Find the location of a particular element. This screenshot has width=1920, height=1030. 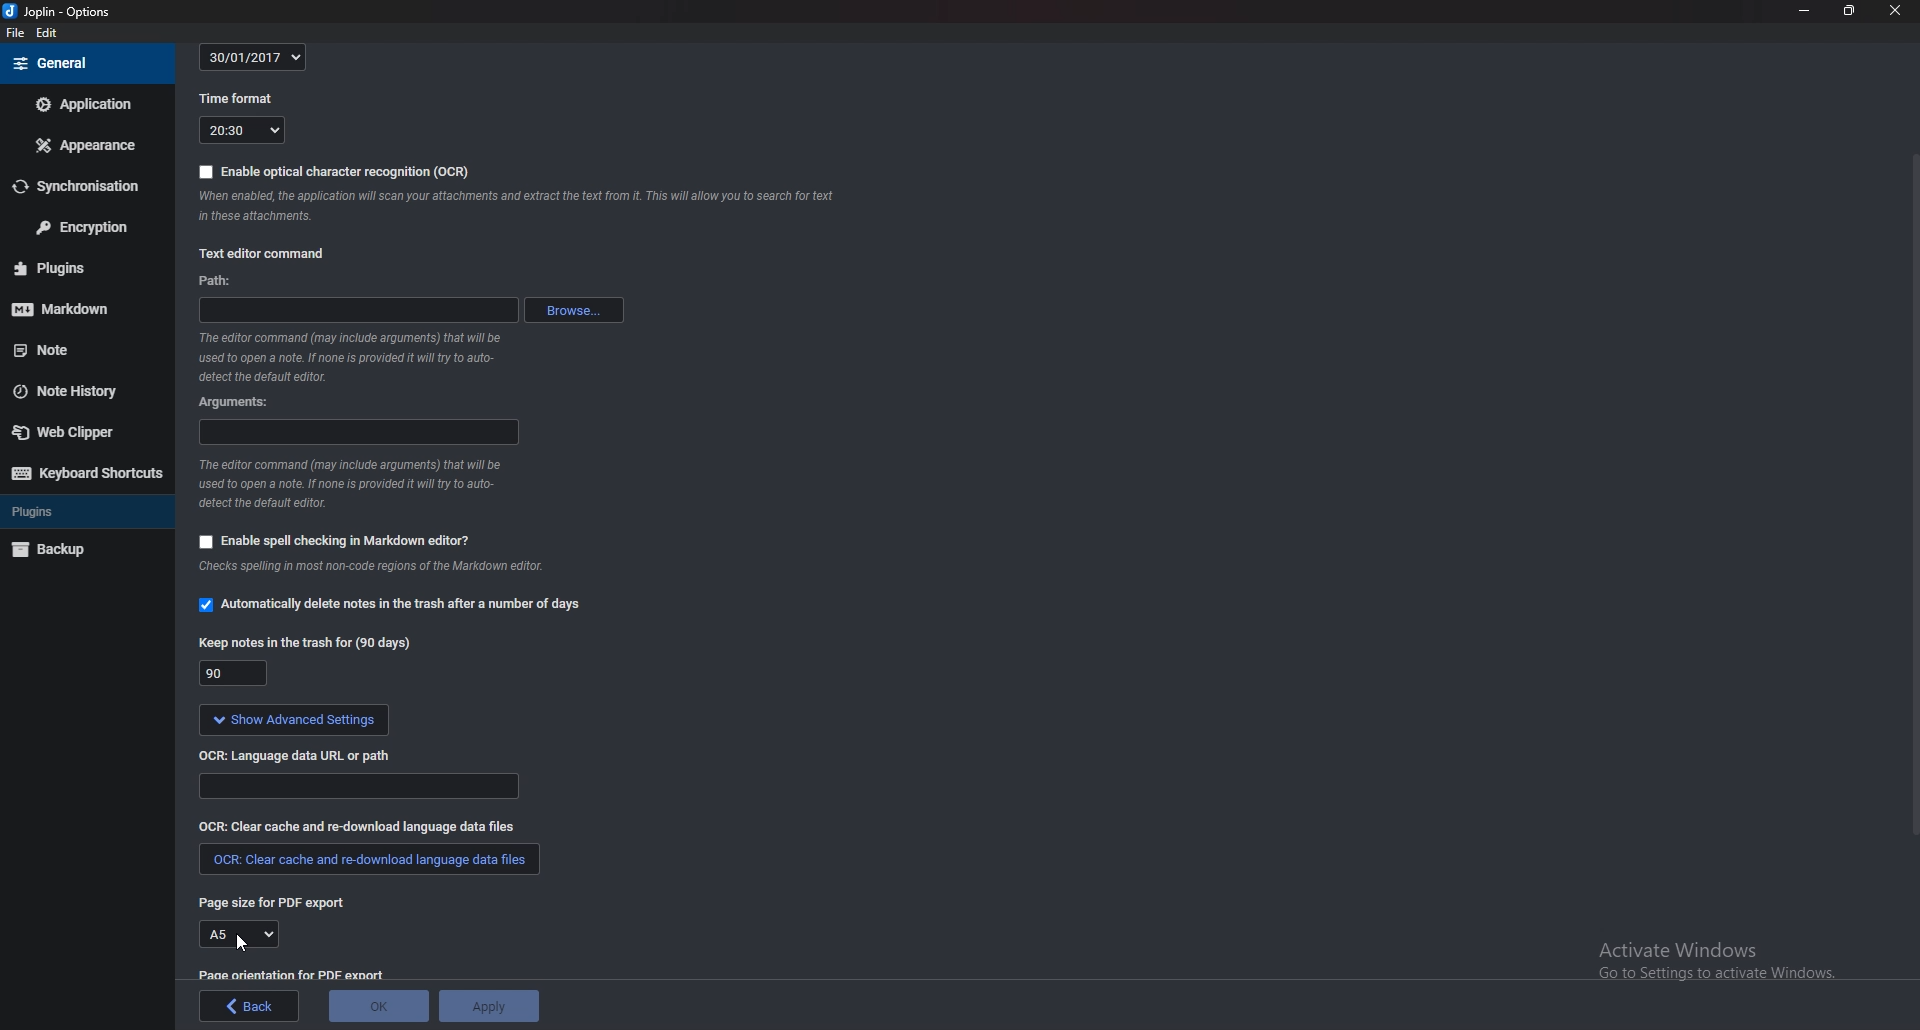

Plugins is located at coordinates (70, 269).